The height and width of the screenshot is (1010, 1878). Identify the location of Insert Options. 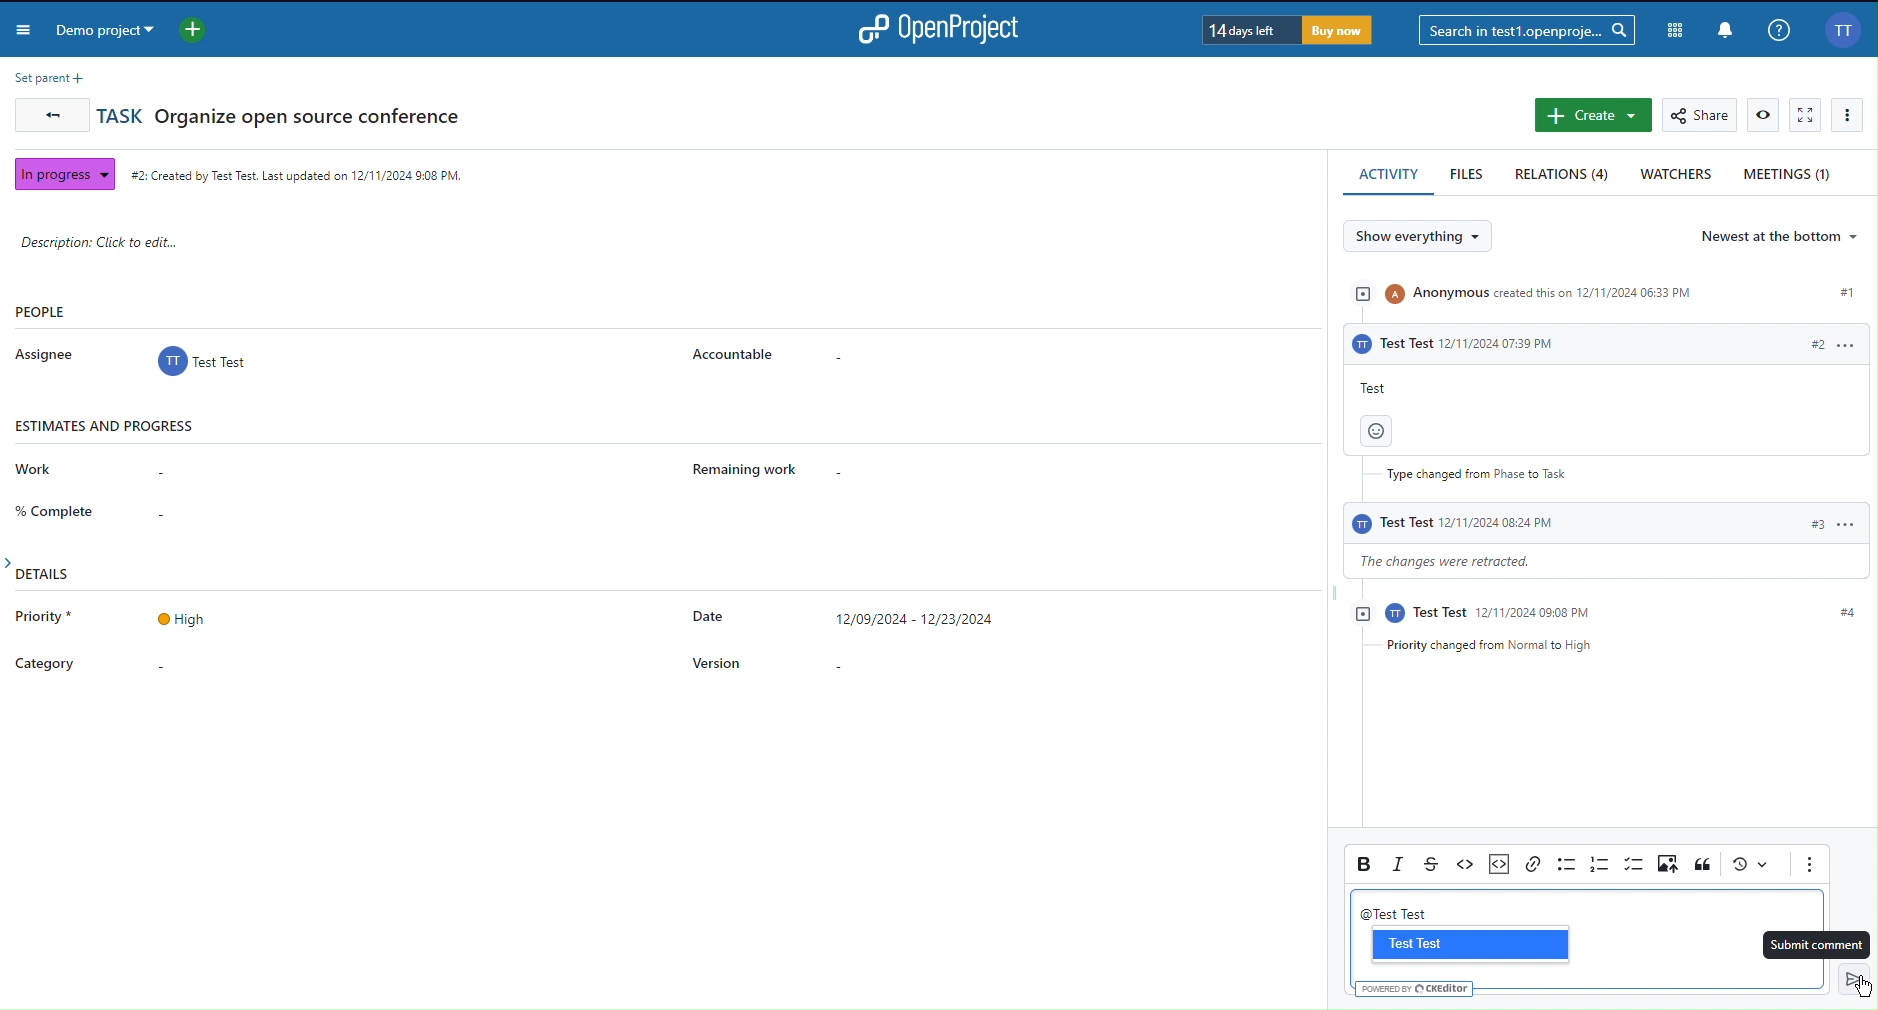
(1497, 862).